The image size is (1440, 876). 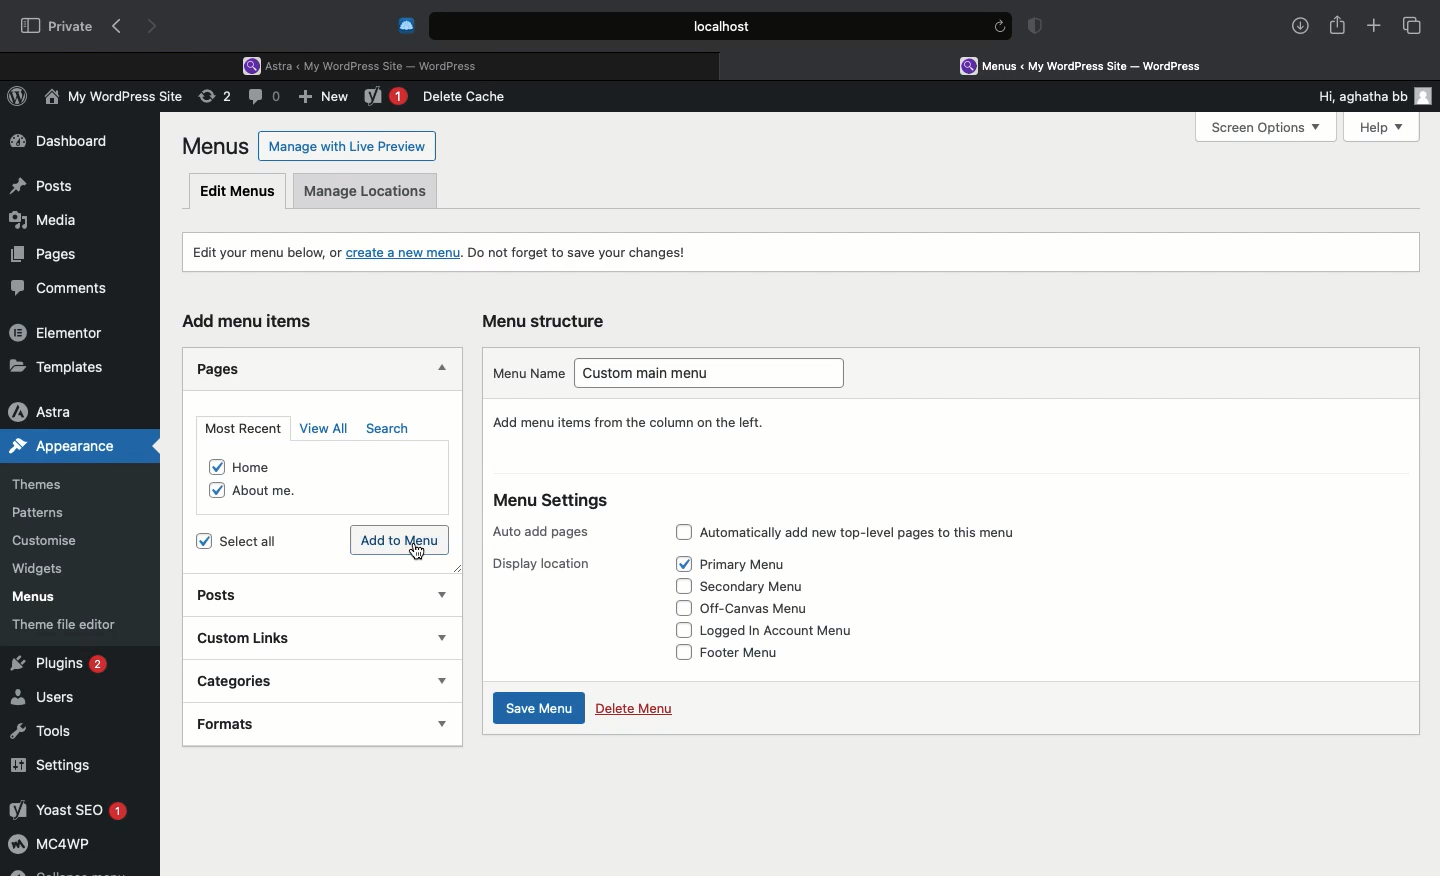 What do you see at coordinates (57, 25) in the screenshot?
I see `Private` at bounding box center [57, 25].